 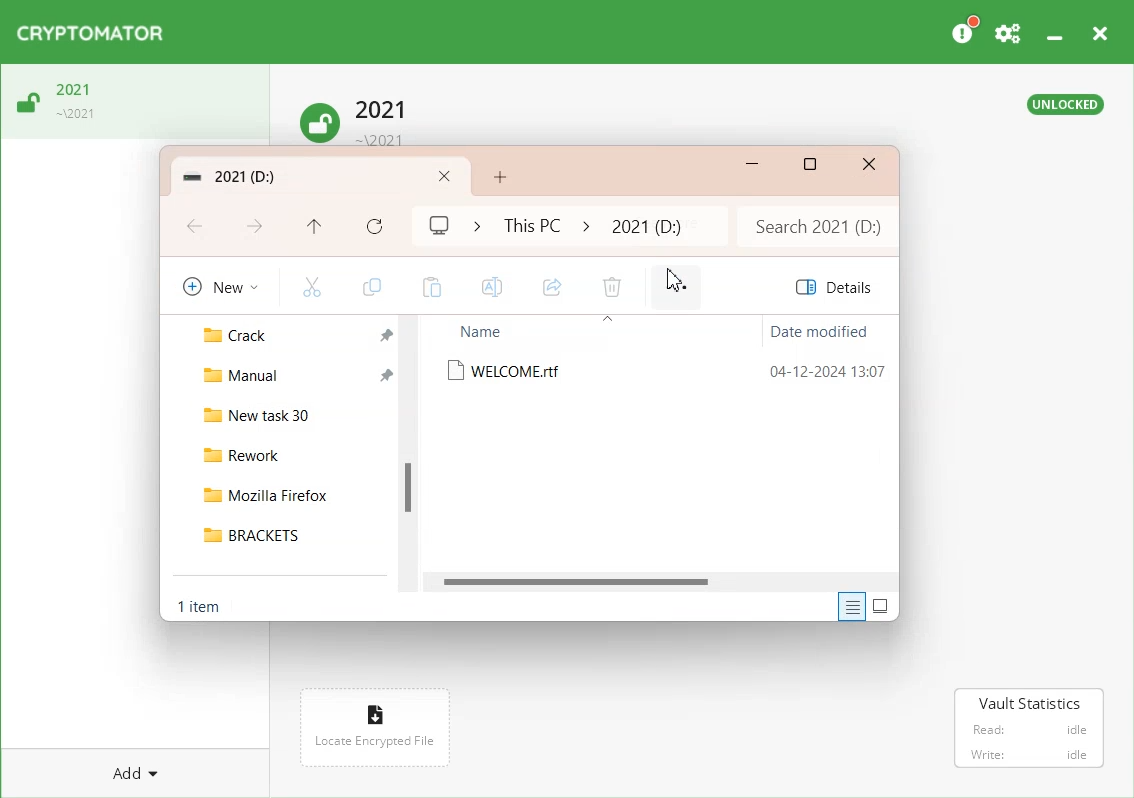 What do you see at coordinates (377, 725) in the screenshot?
I see `Locate encrypted File` at bounding box center [377, 725].